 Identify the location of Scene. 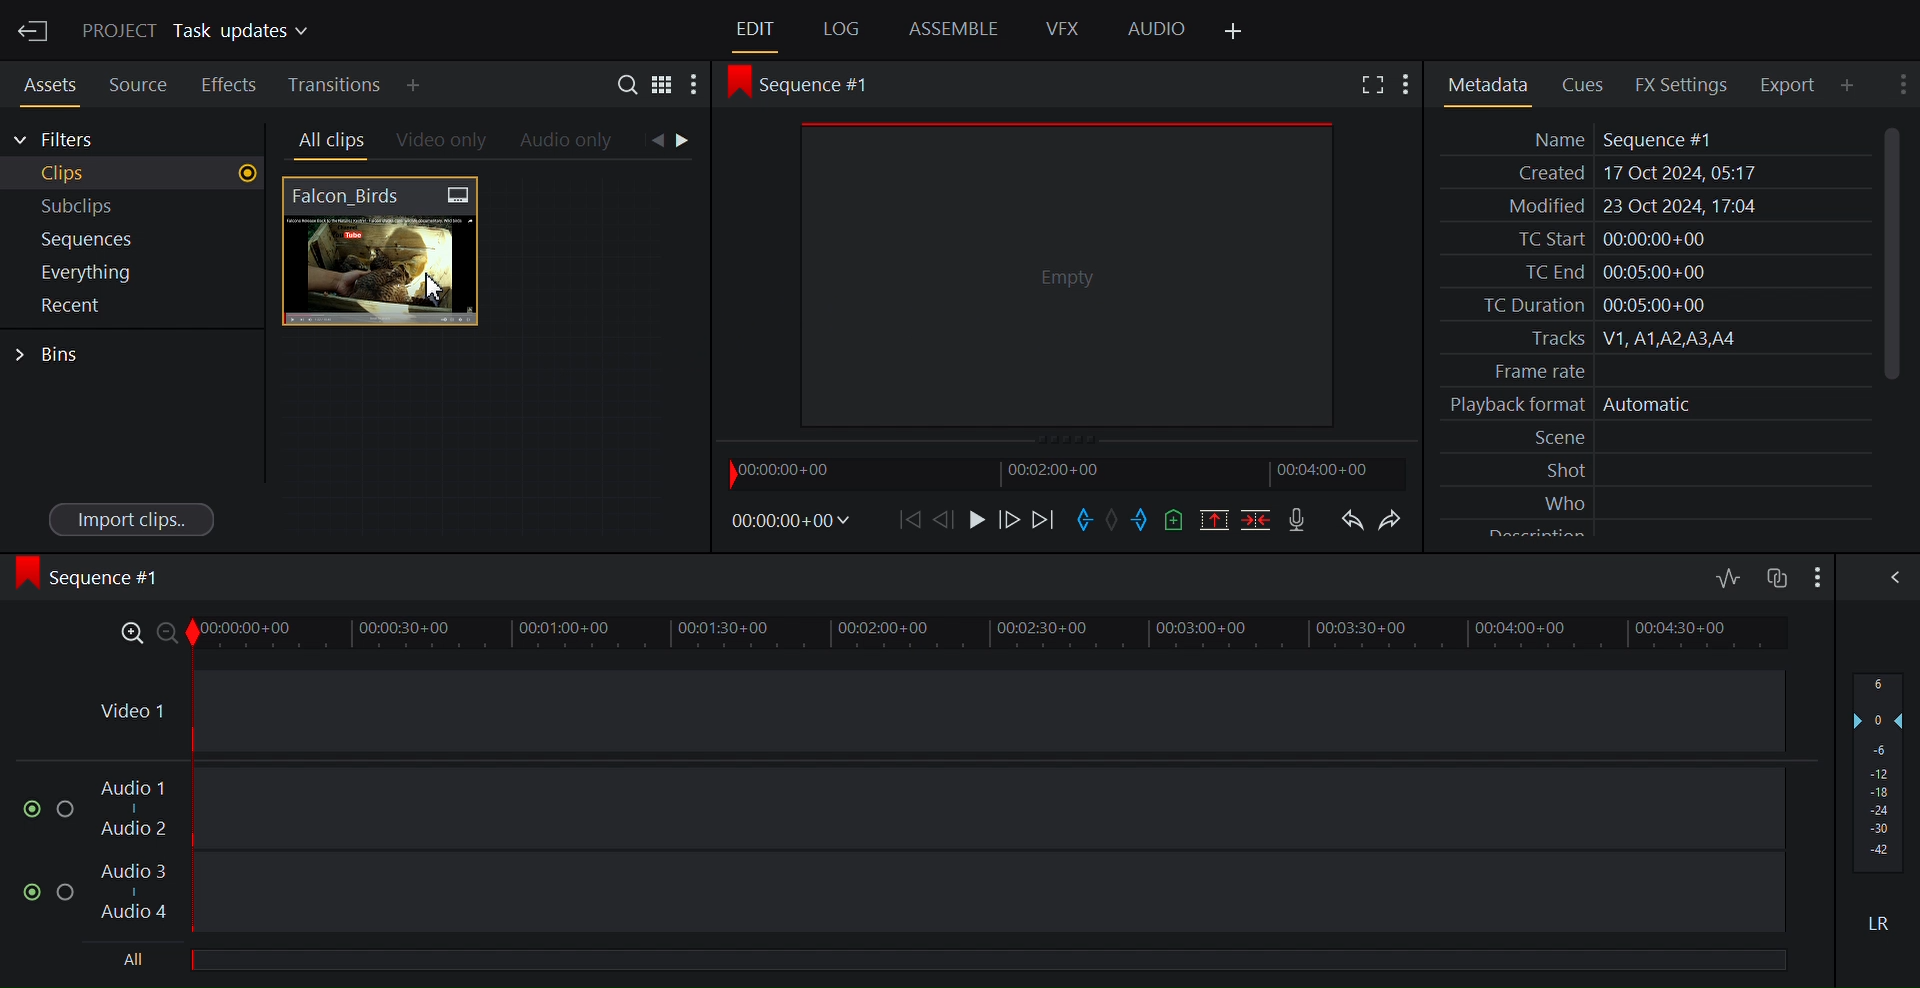
(1658, 438).